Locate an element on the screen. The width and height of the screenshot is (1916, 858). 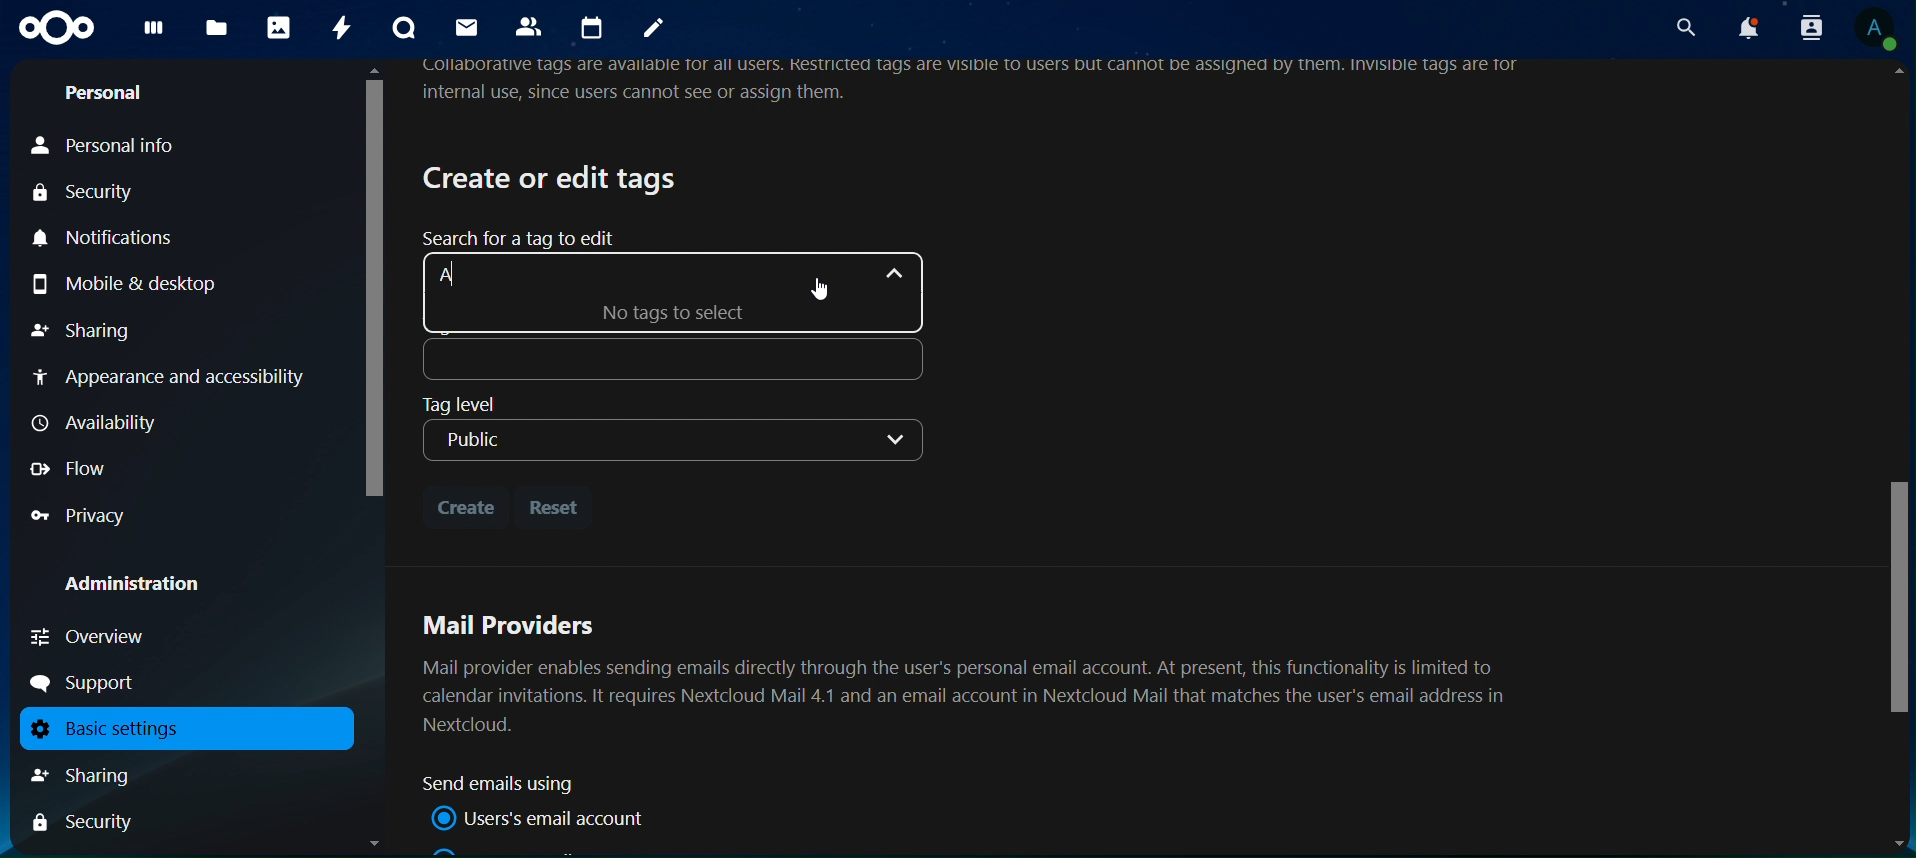
user mail account is located at coordinates (544, 818).